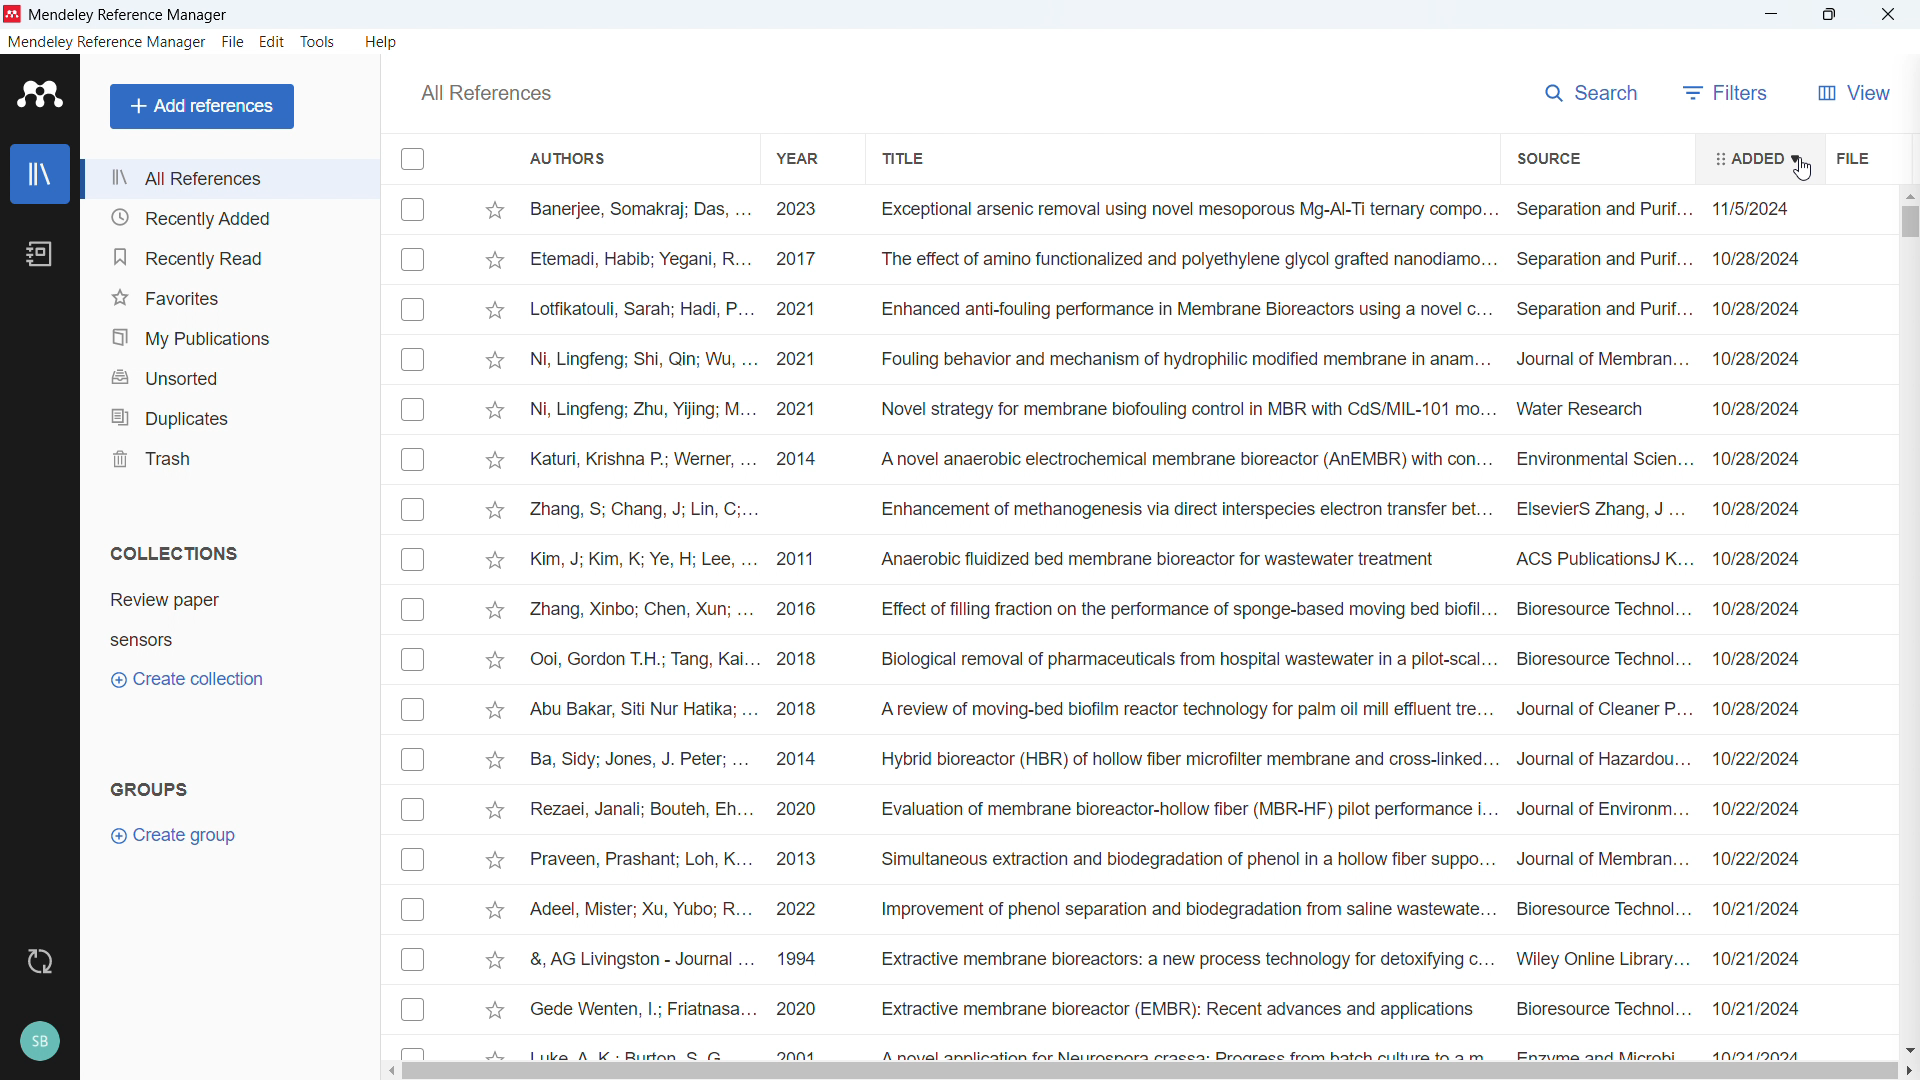 The height and width of the screenshot is (1080, 1920). I want to click on Profile , so click(40, 1041).